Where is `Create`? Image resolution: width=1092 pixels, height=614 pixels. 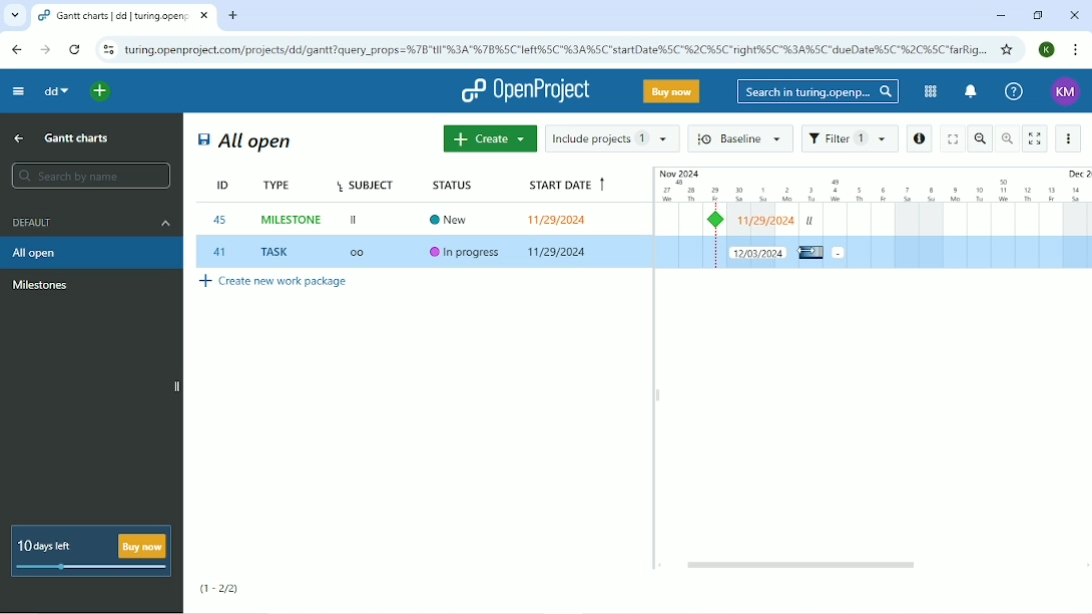 Create is located at coordinates (488, 139).